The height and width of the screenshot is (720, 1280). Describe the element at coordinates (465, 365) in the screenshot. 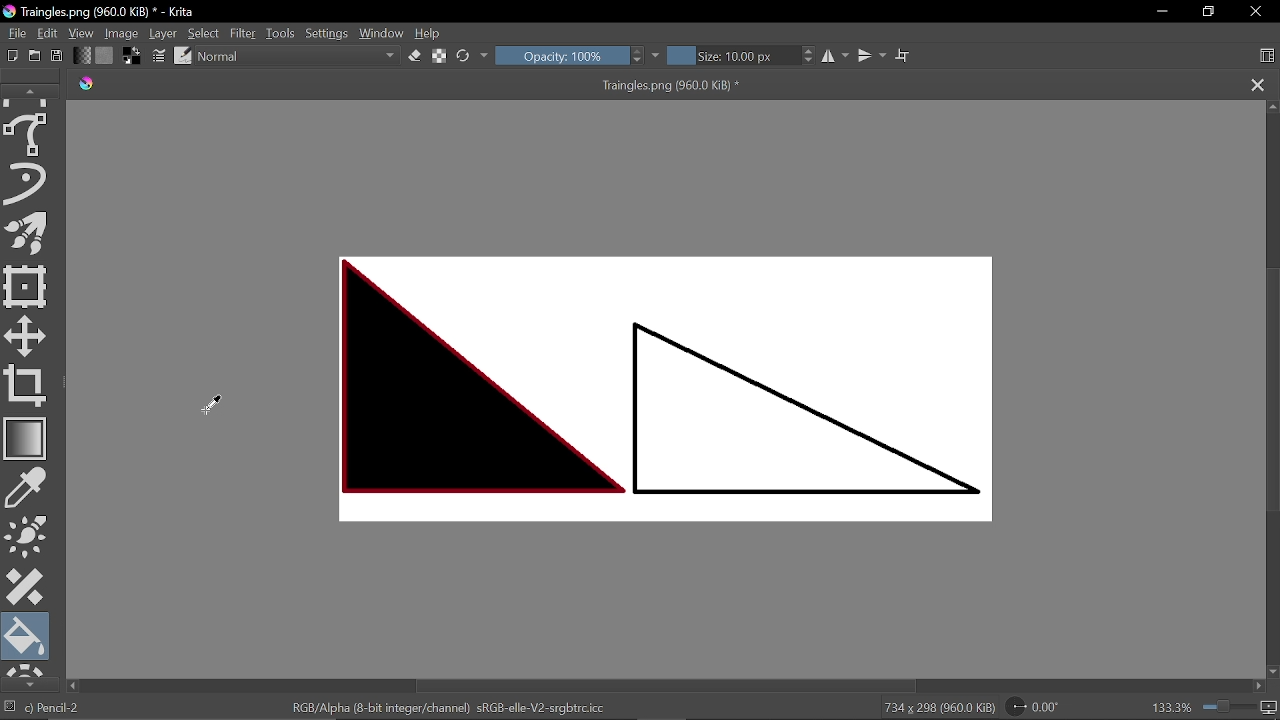

I see `Shape filled with color using fill color tool` at that location.